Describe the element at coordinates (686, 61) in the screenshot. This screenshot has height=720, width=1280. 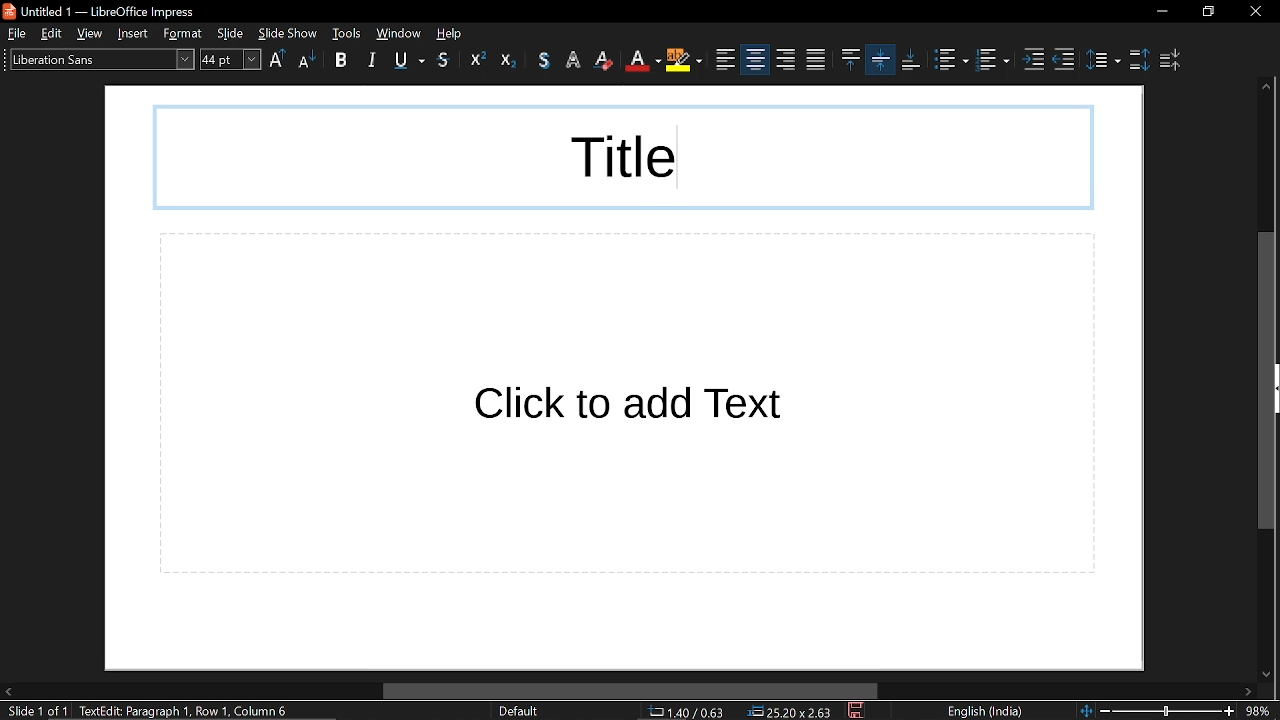
I see `align left` at that location.